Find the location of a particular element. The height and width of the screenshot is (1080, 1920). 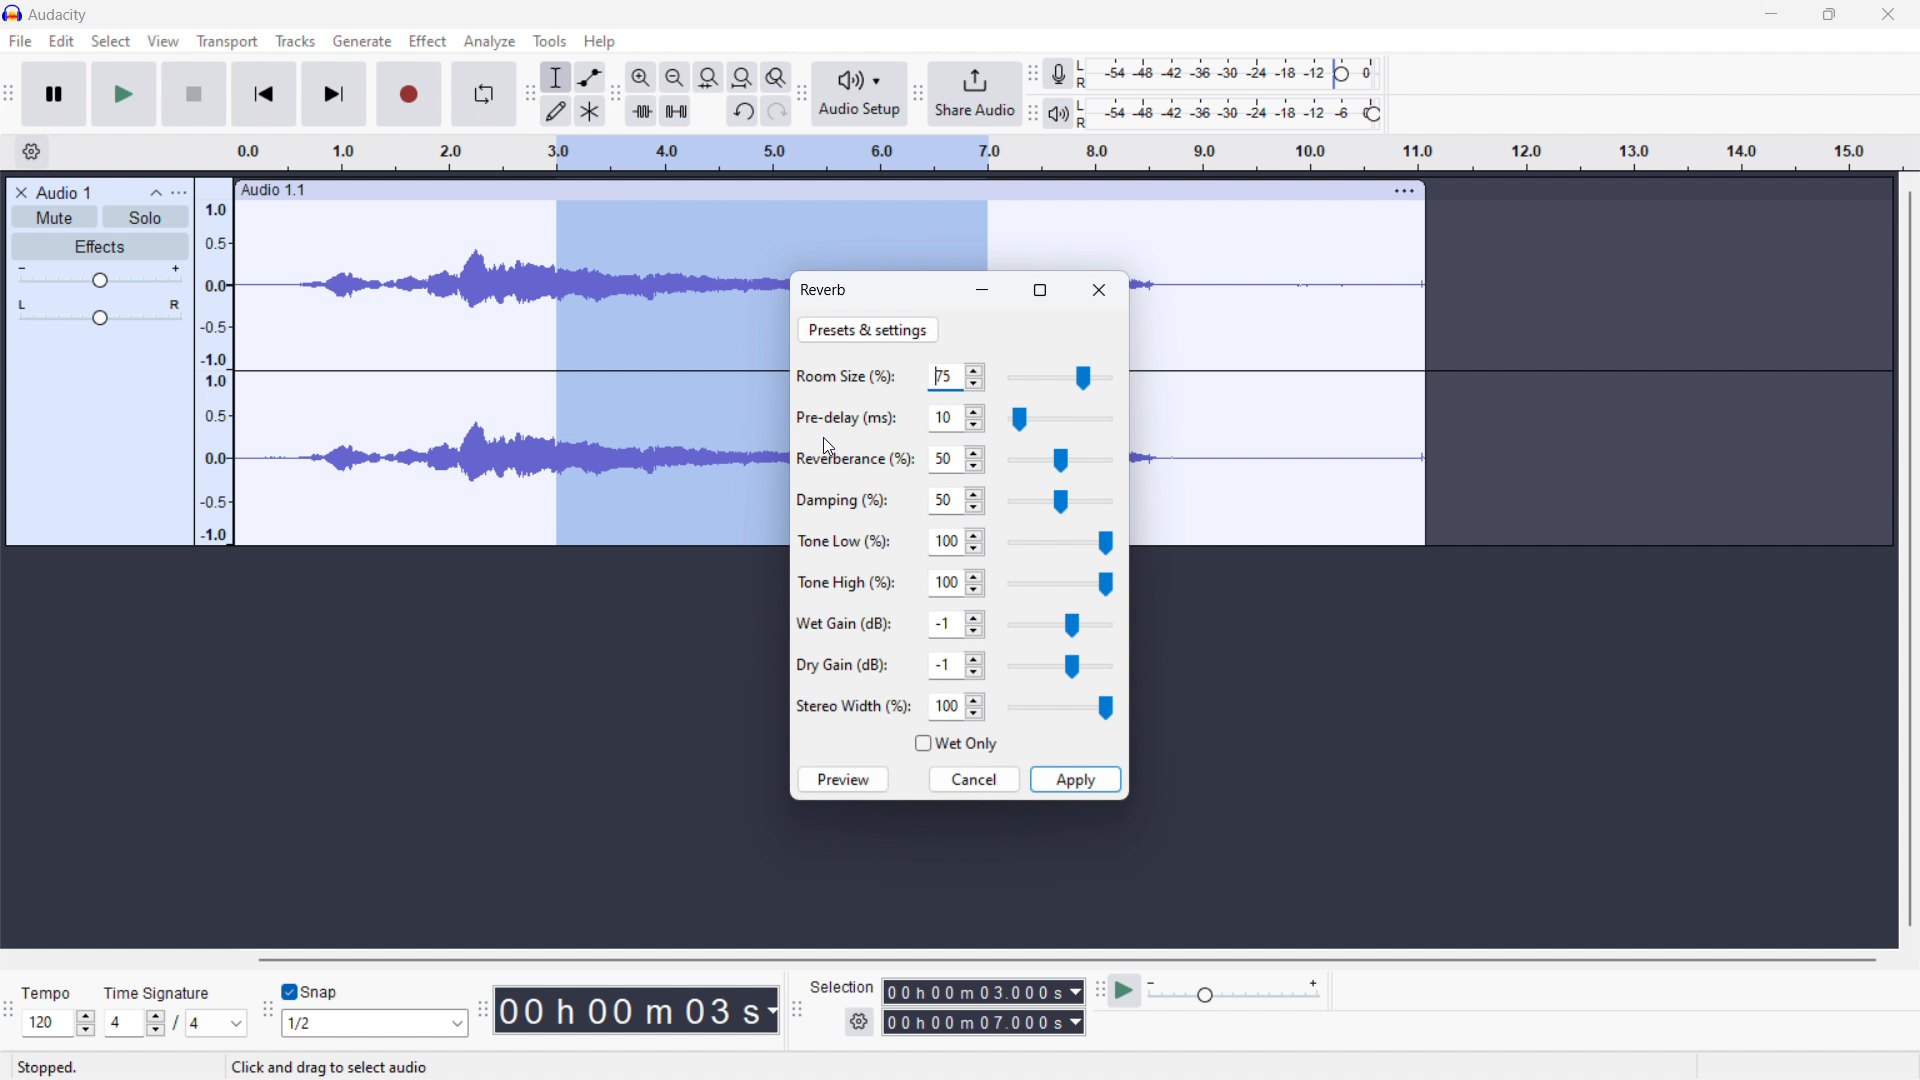

wet gain slider is located at coordinates (1062, 626).